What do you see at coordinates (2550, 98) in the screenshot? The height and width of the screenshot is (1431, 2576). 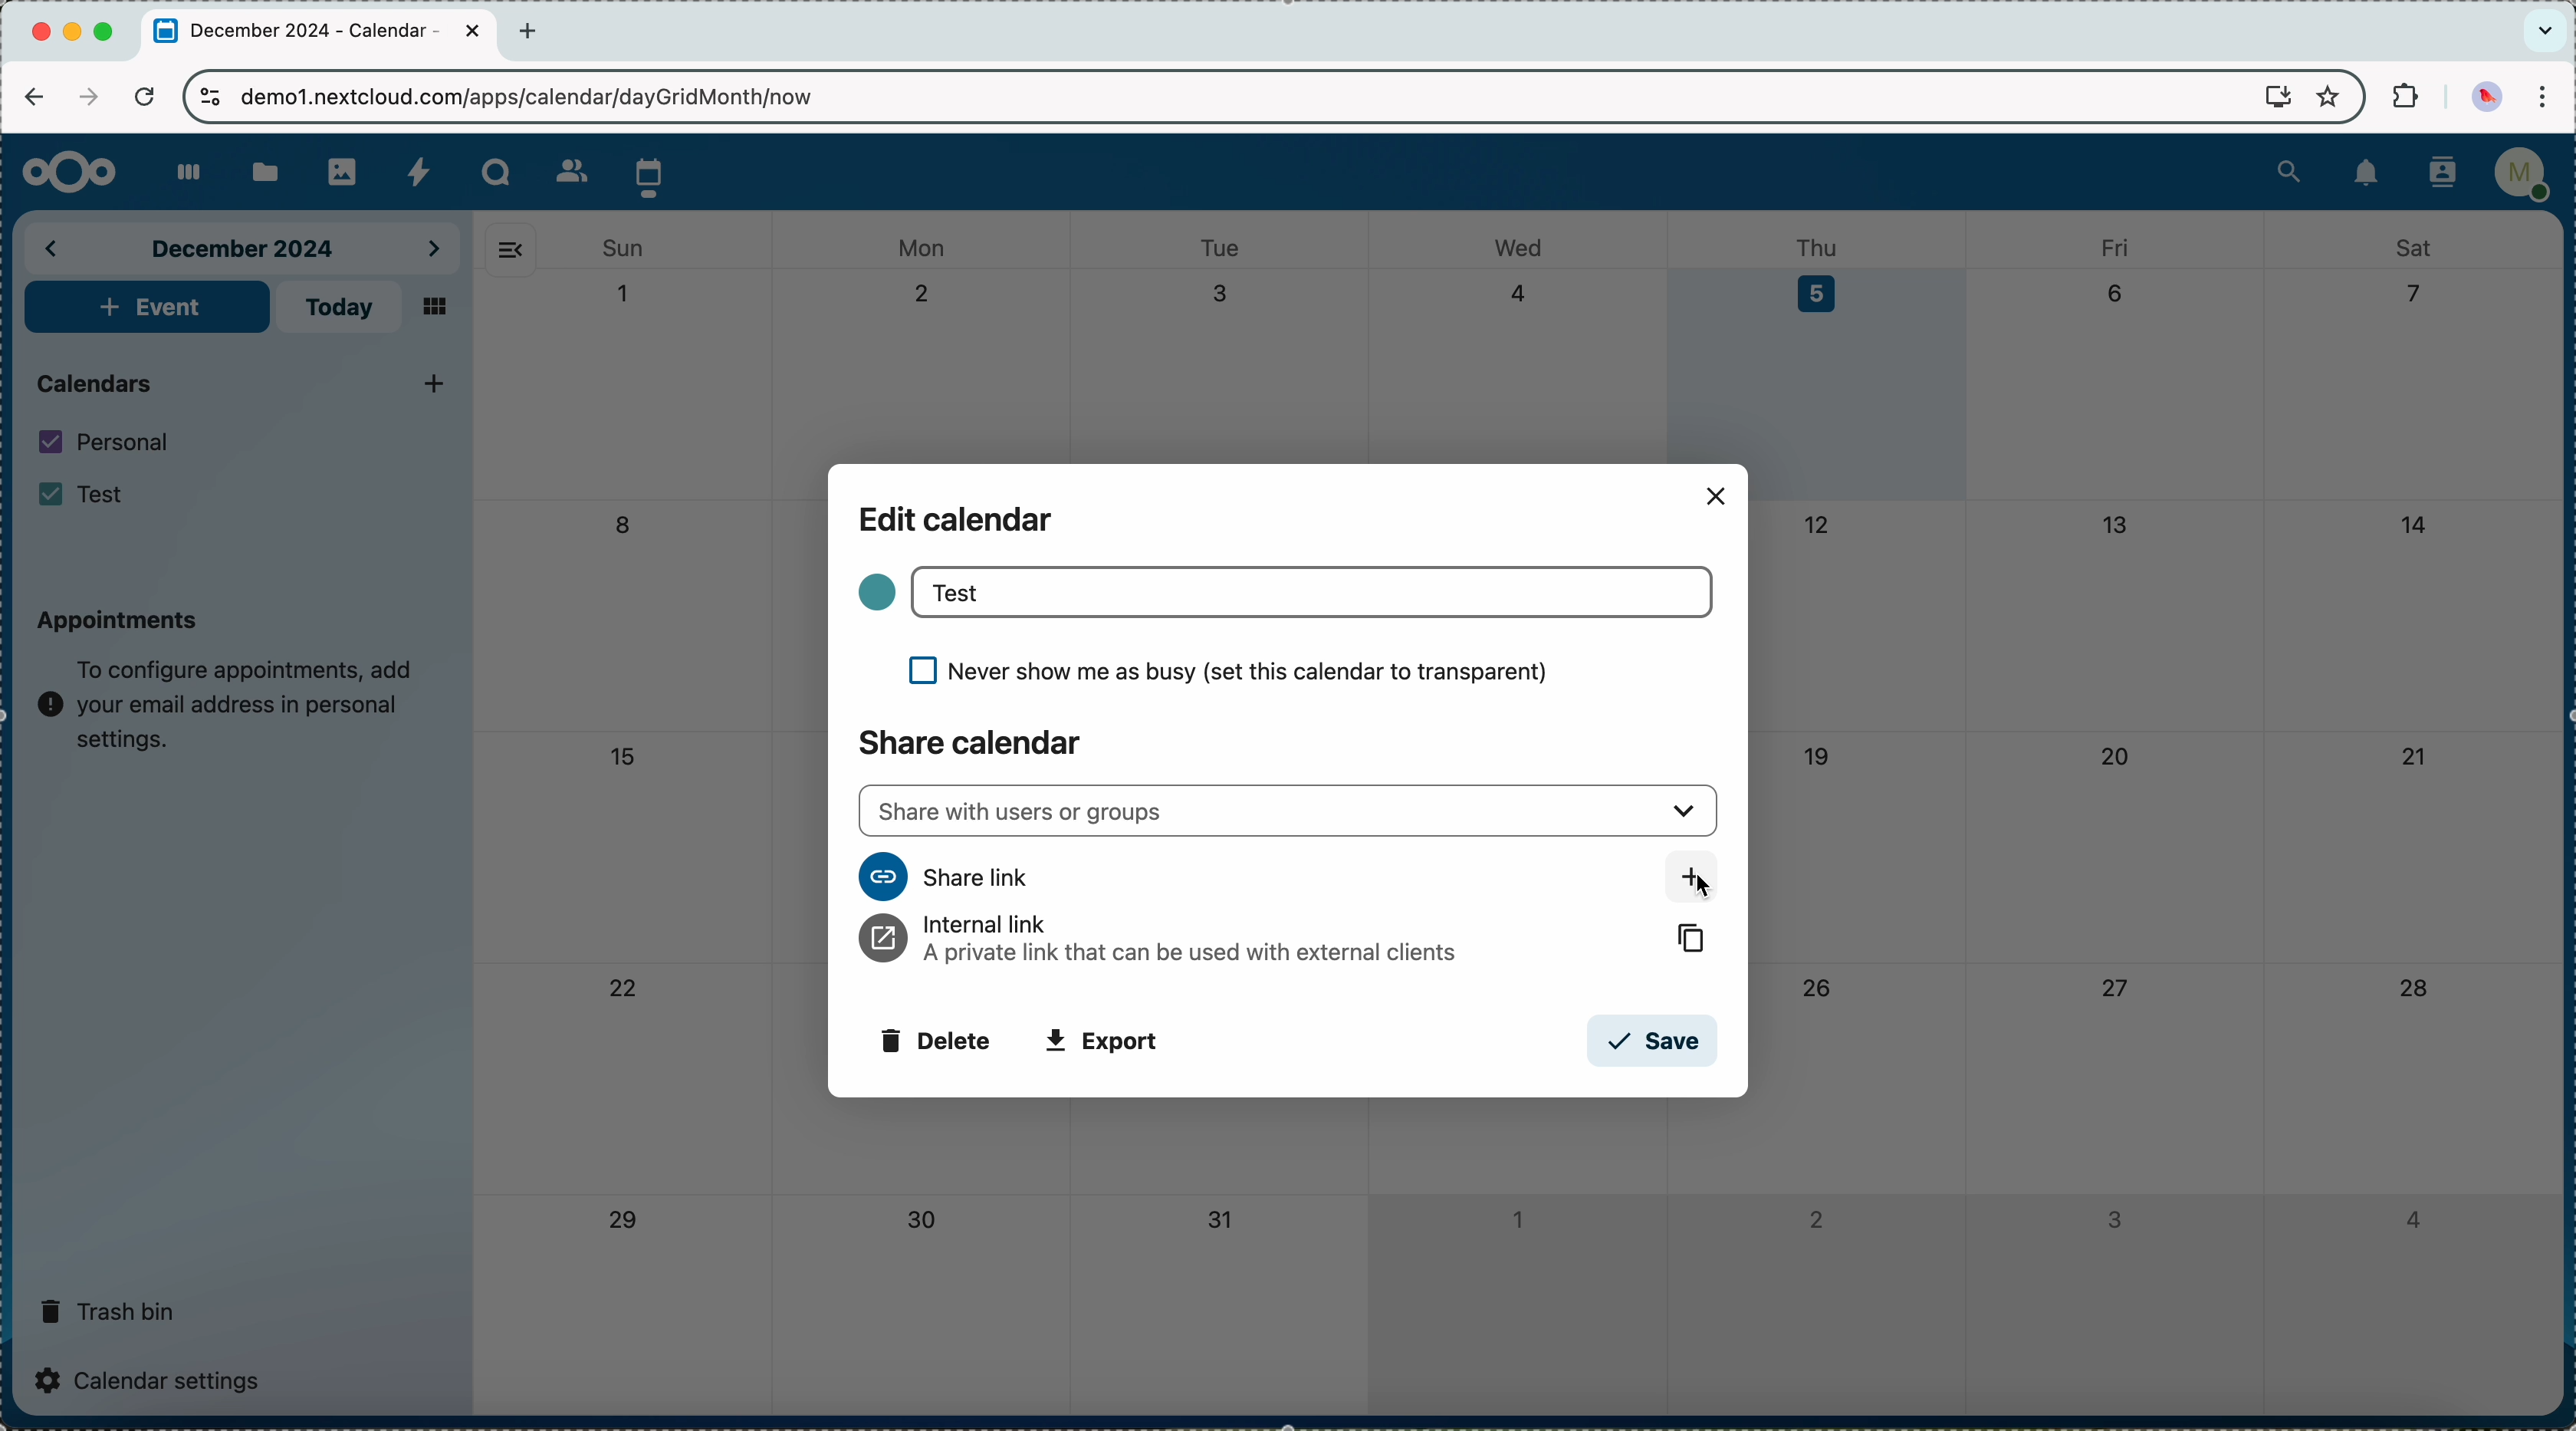 I see `customize and control Google Chrome` at bounding box center [2550, 98].